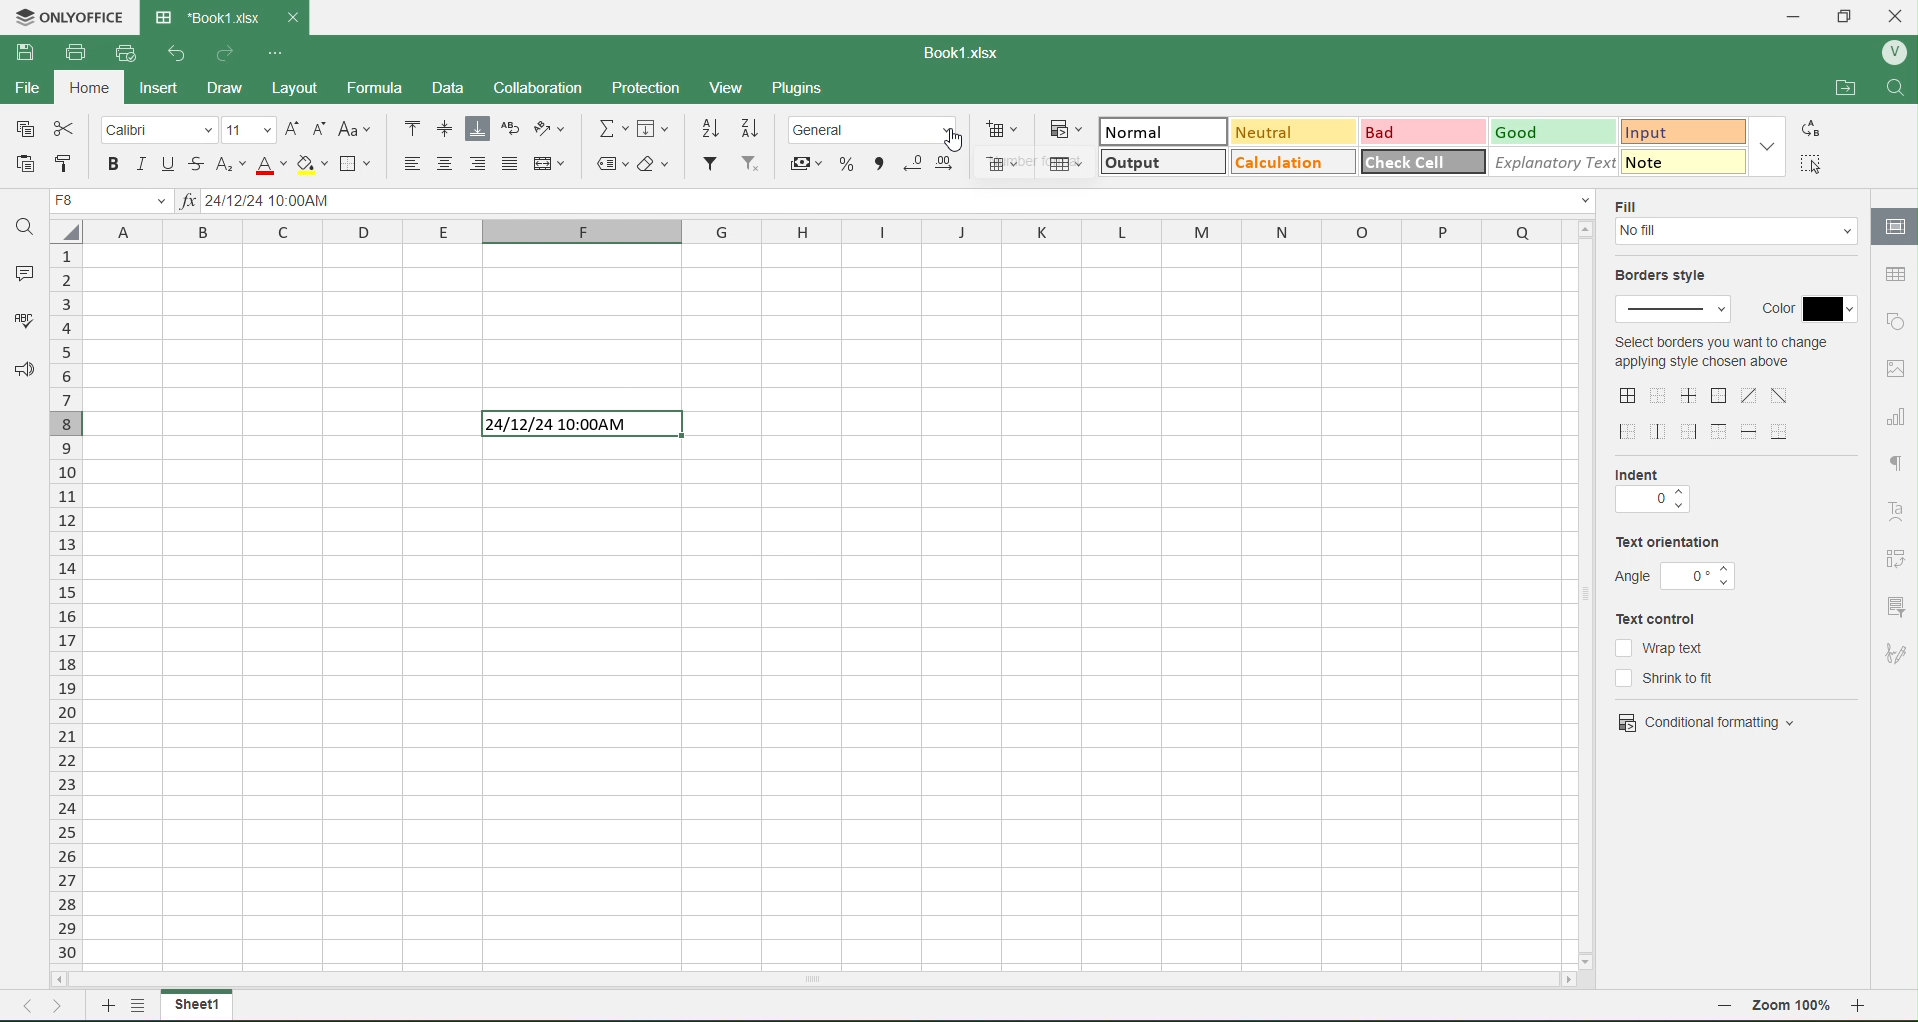  I want to click on close, so click(1902, 14).